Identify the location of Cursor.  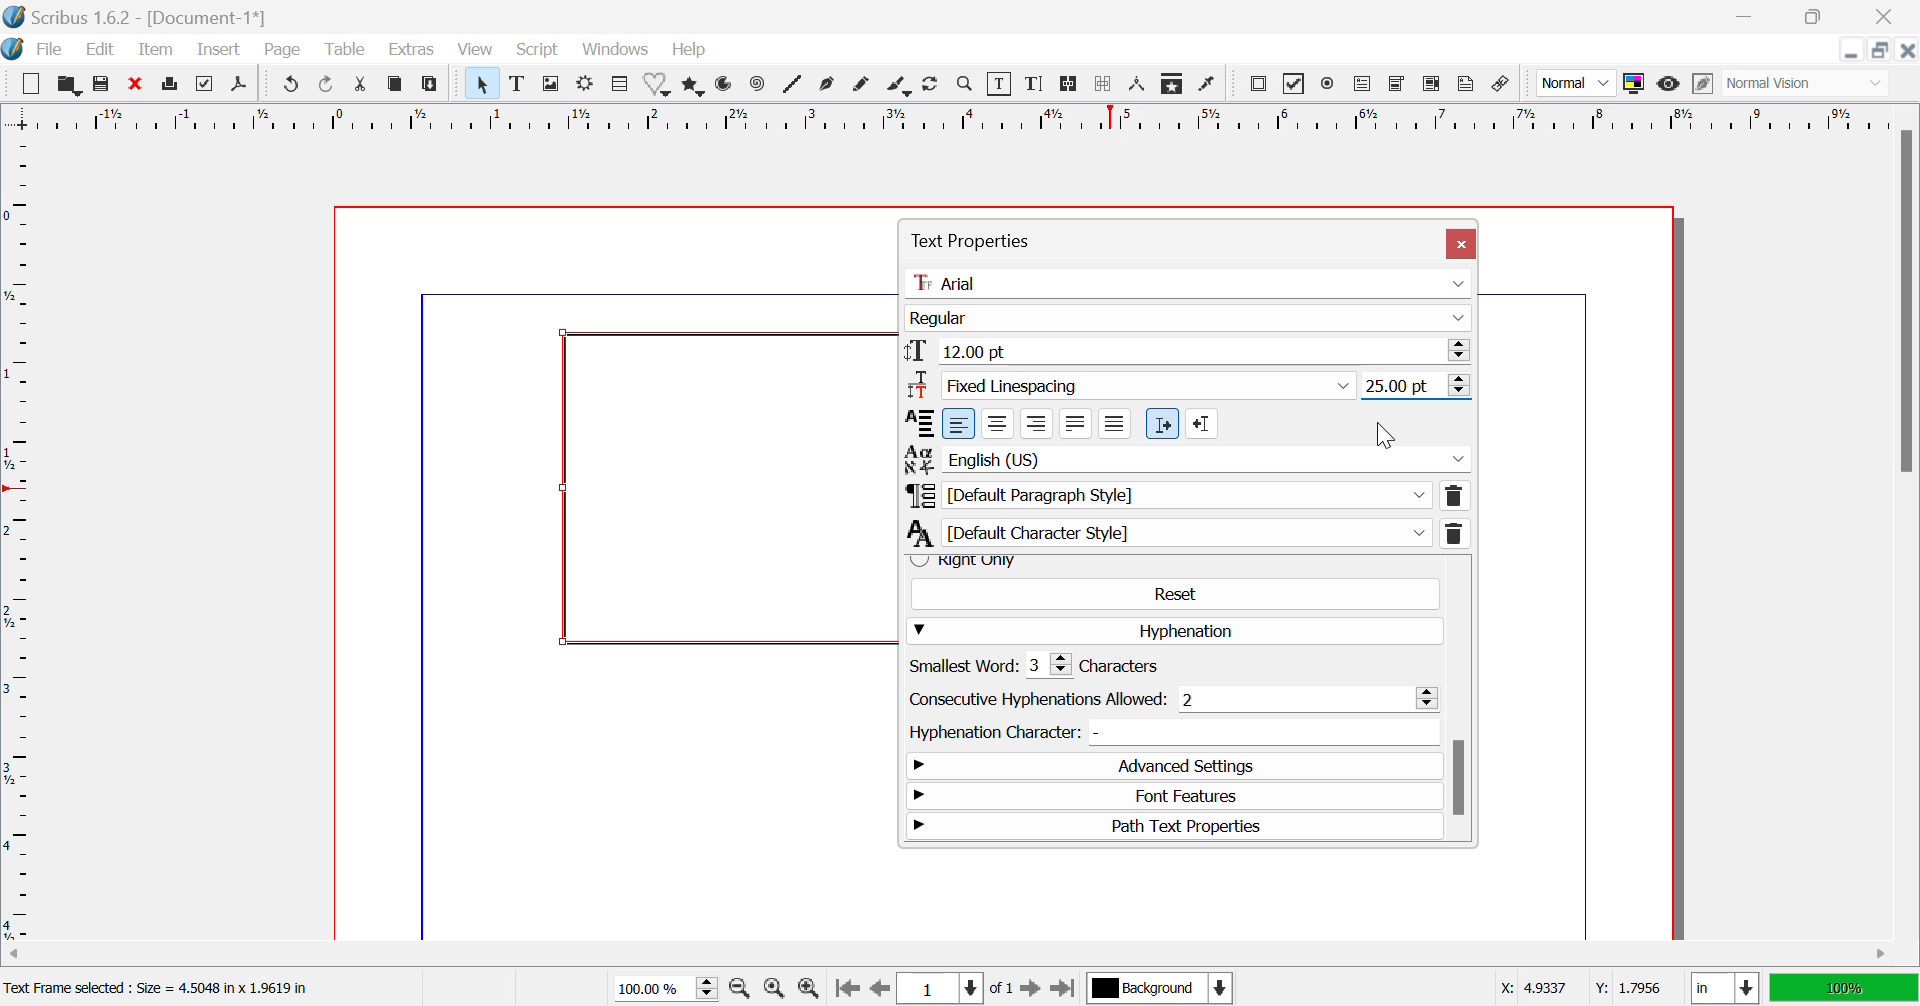
(1386, 435).